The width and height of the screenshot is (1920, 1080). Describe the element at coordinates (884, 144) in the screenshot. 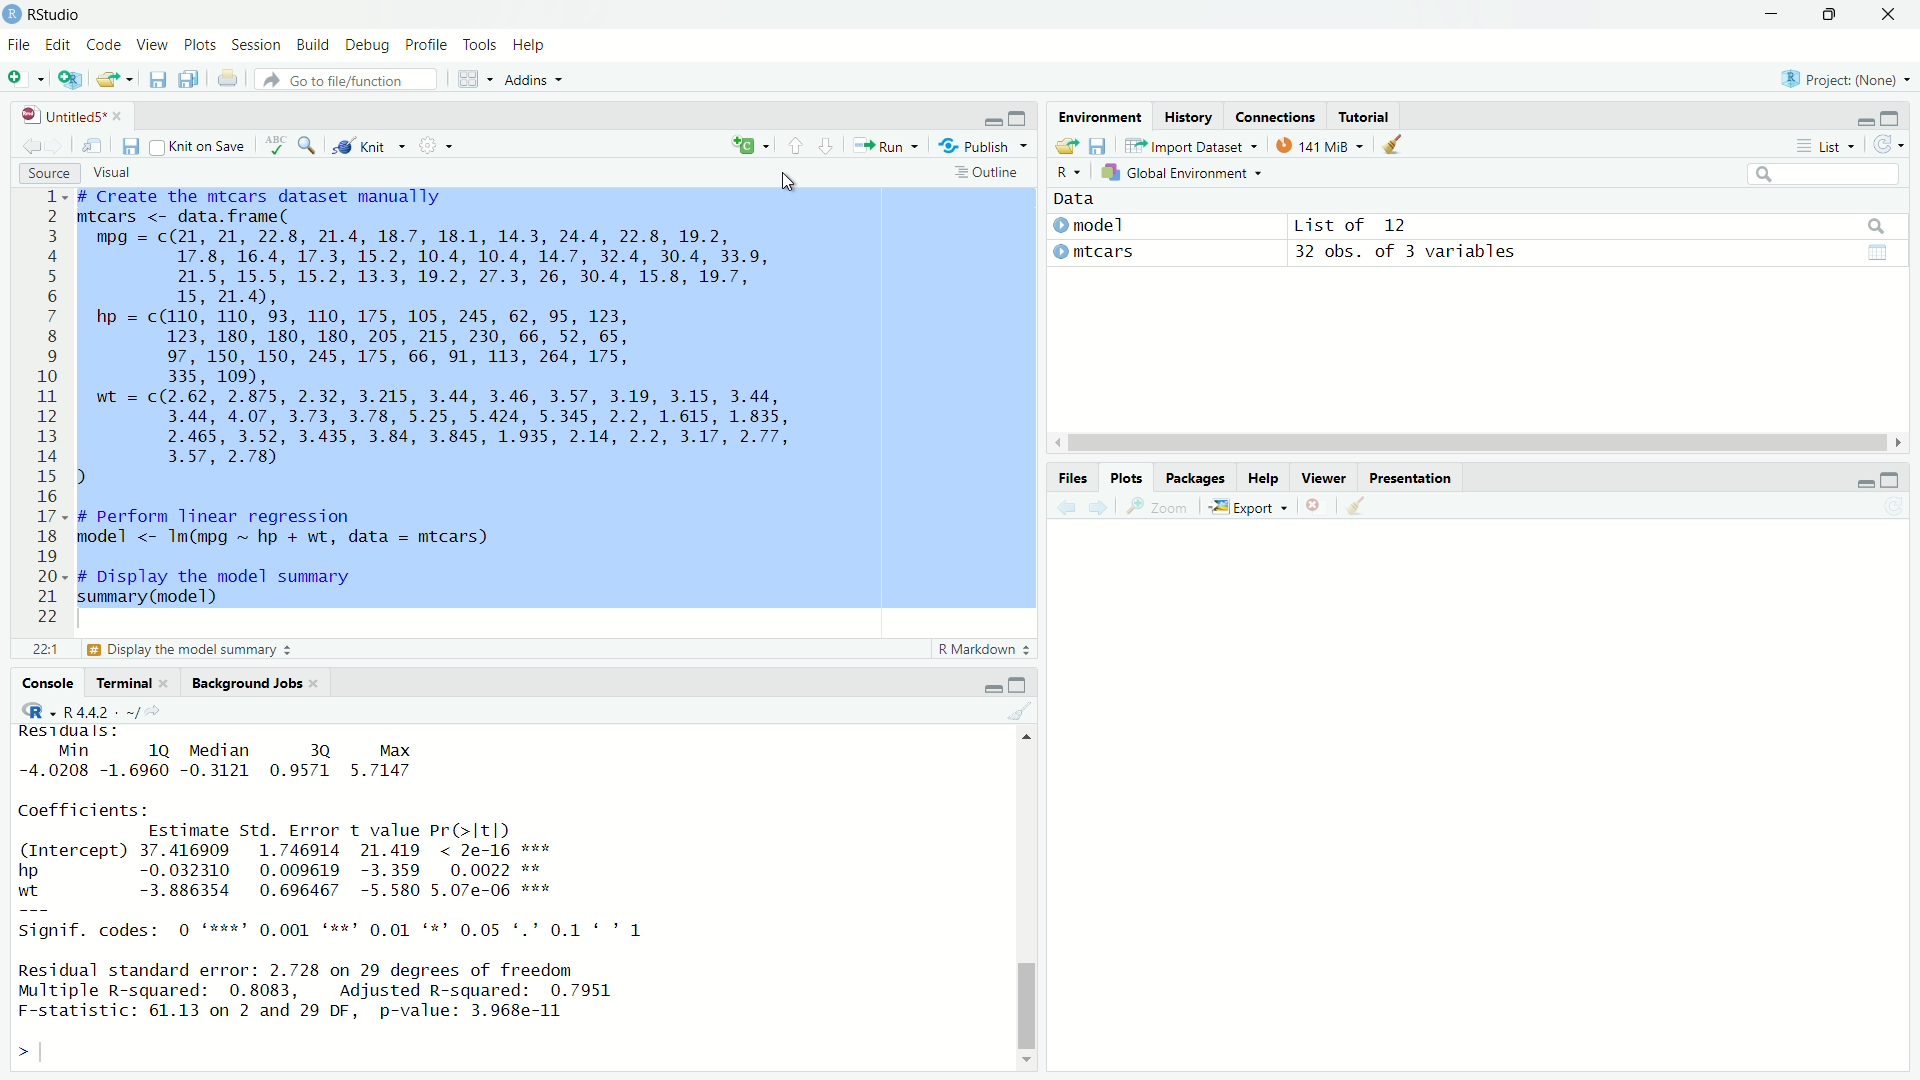

I see `Run` at that location.